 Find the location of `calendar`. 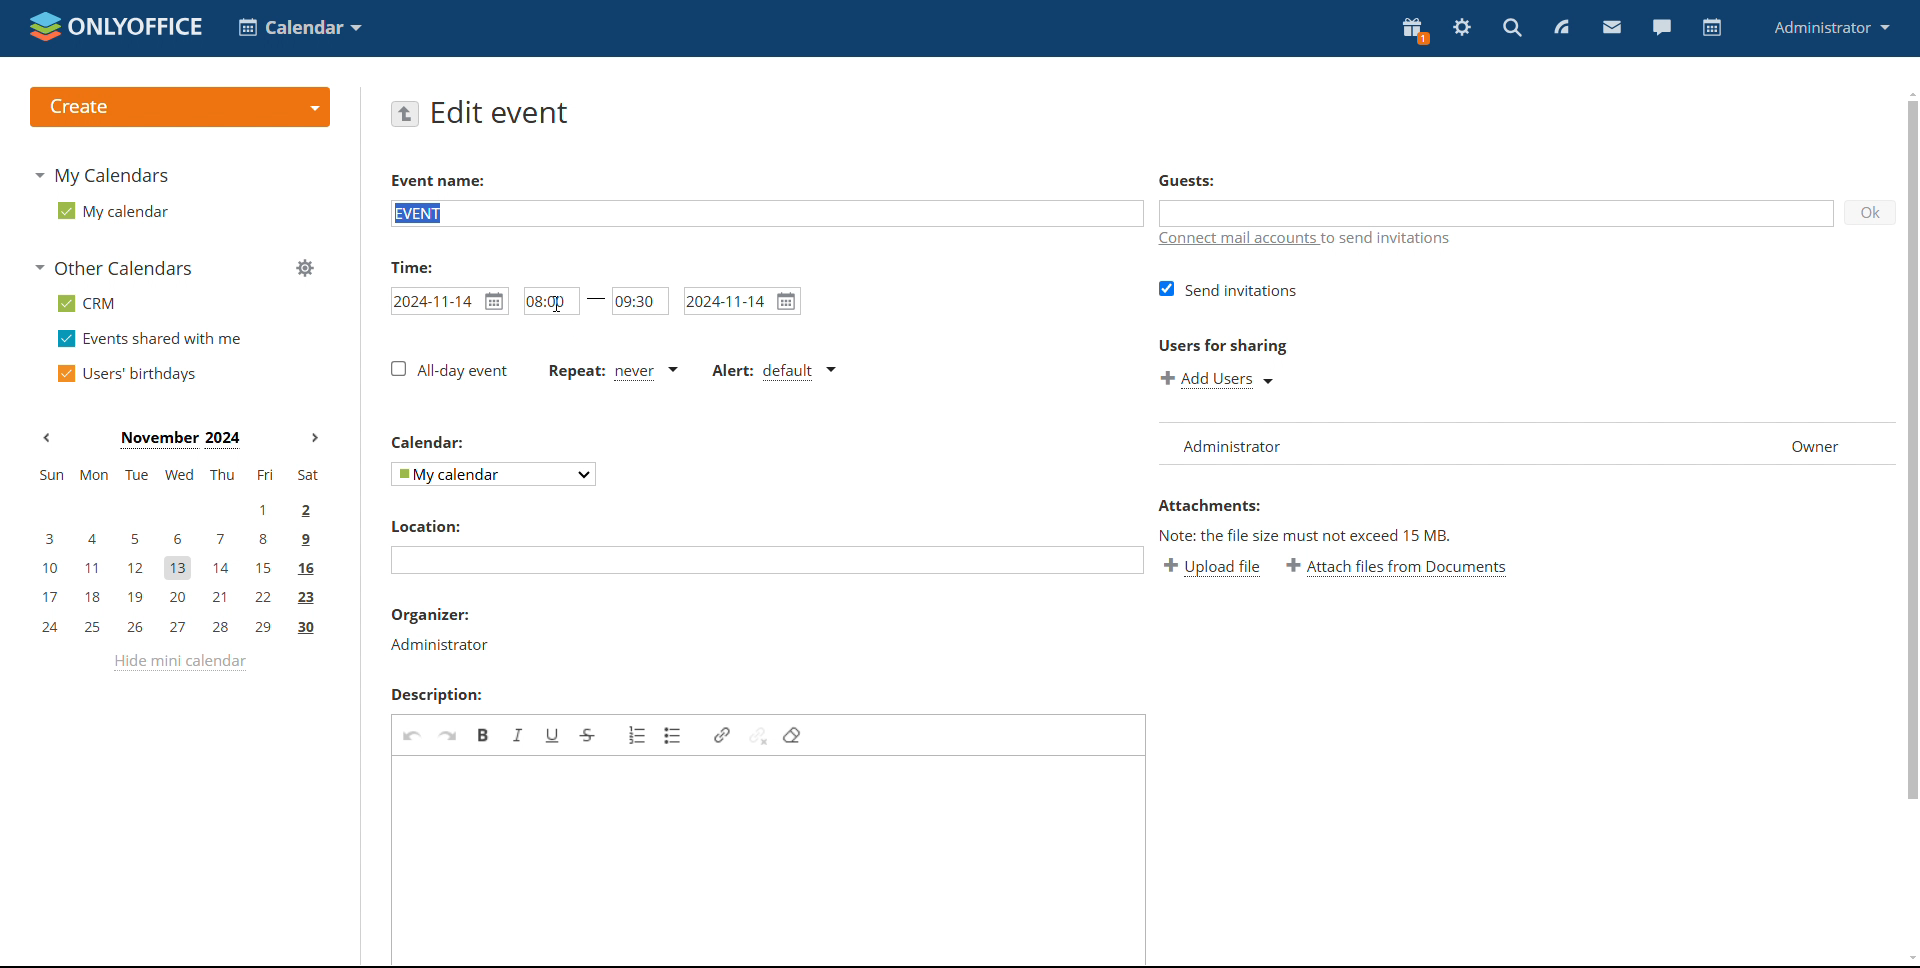

calendar is located at coordinates (426, 443).